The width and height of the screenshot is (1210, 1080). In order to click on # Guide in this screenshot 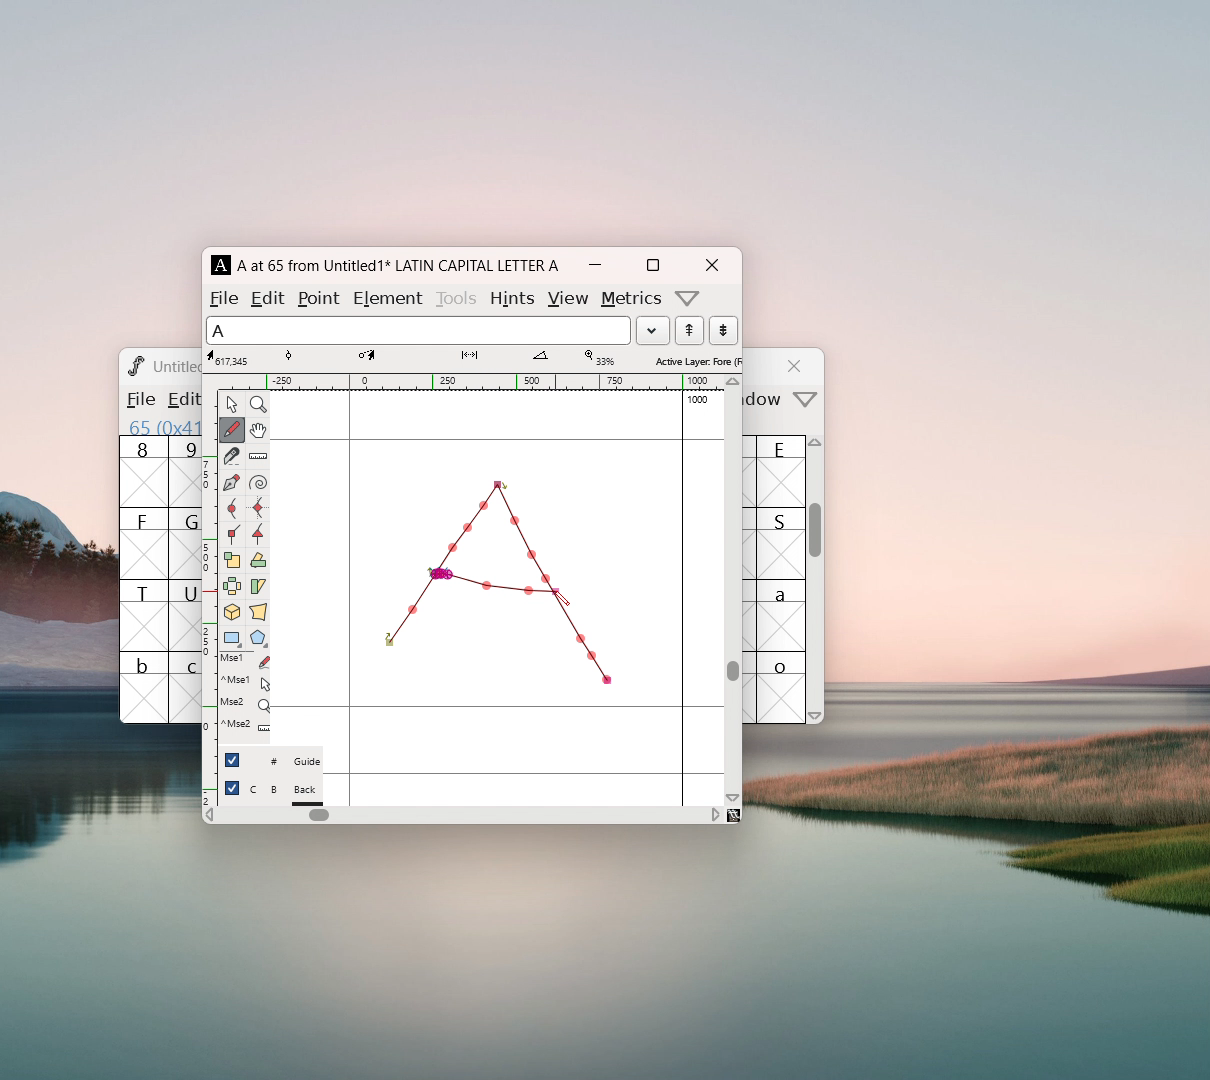, I will do `click(285, 762)`.